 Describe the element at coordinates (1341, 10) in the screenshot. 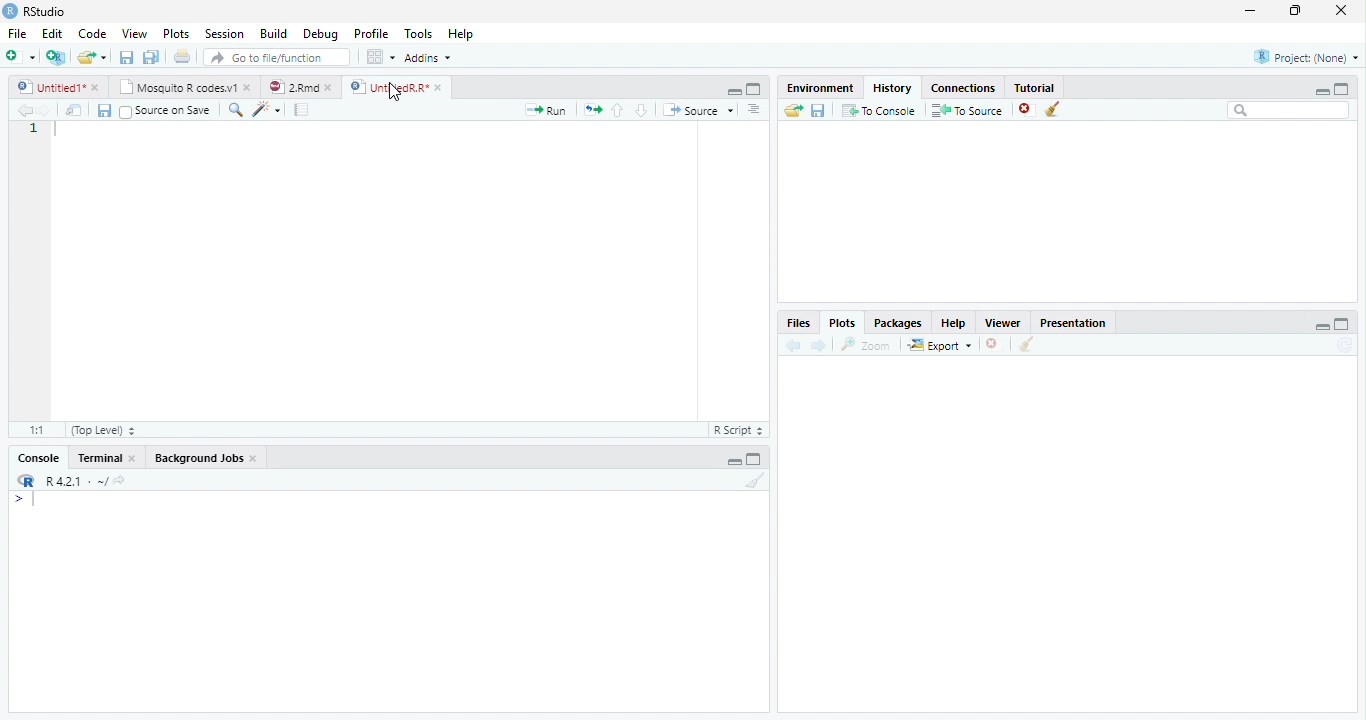

I see `close` at that location.